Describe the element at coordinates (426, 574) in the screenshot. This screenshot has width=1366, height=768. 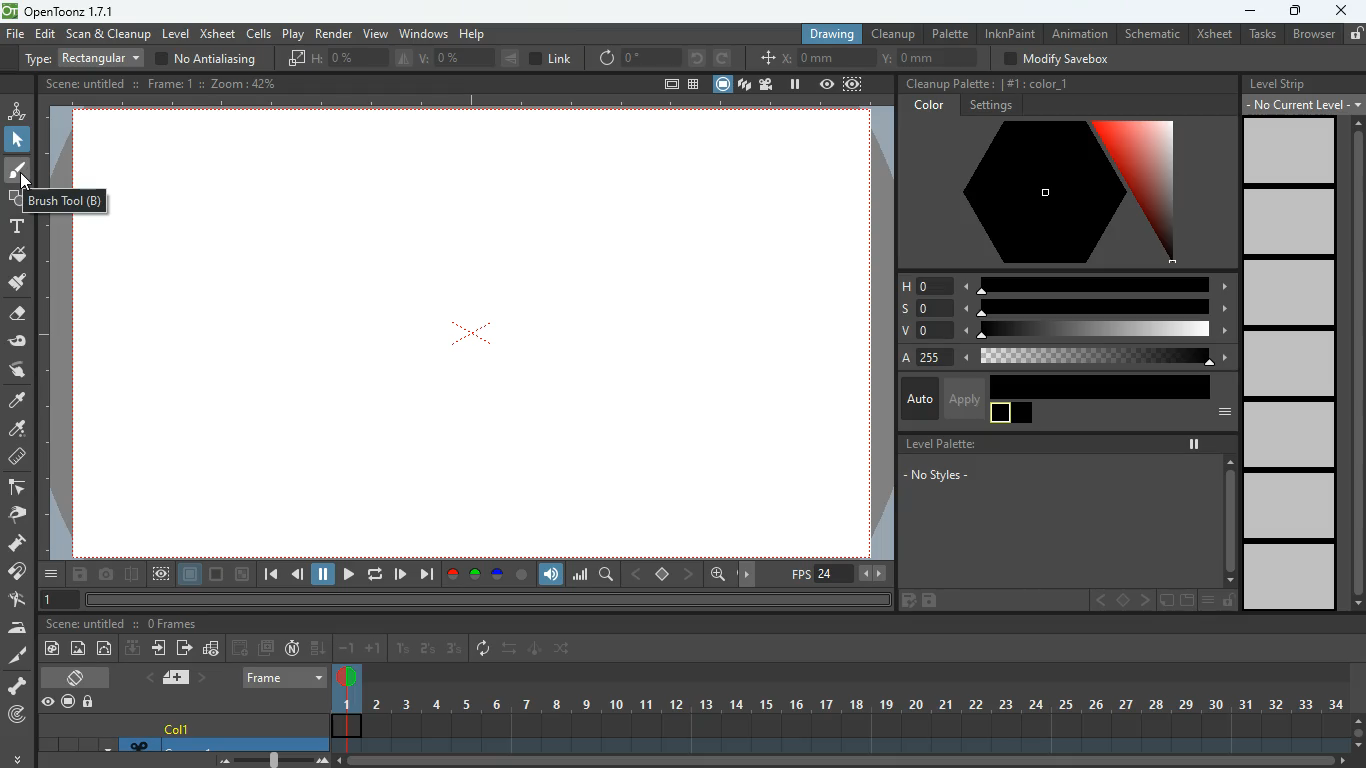
I see `end` at that location.